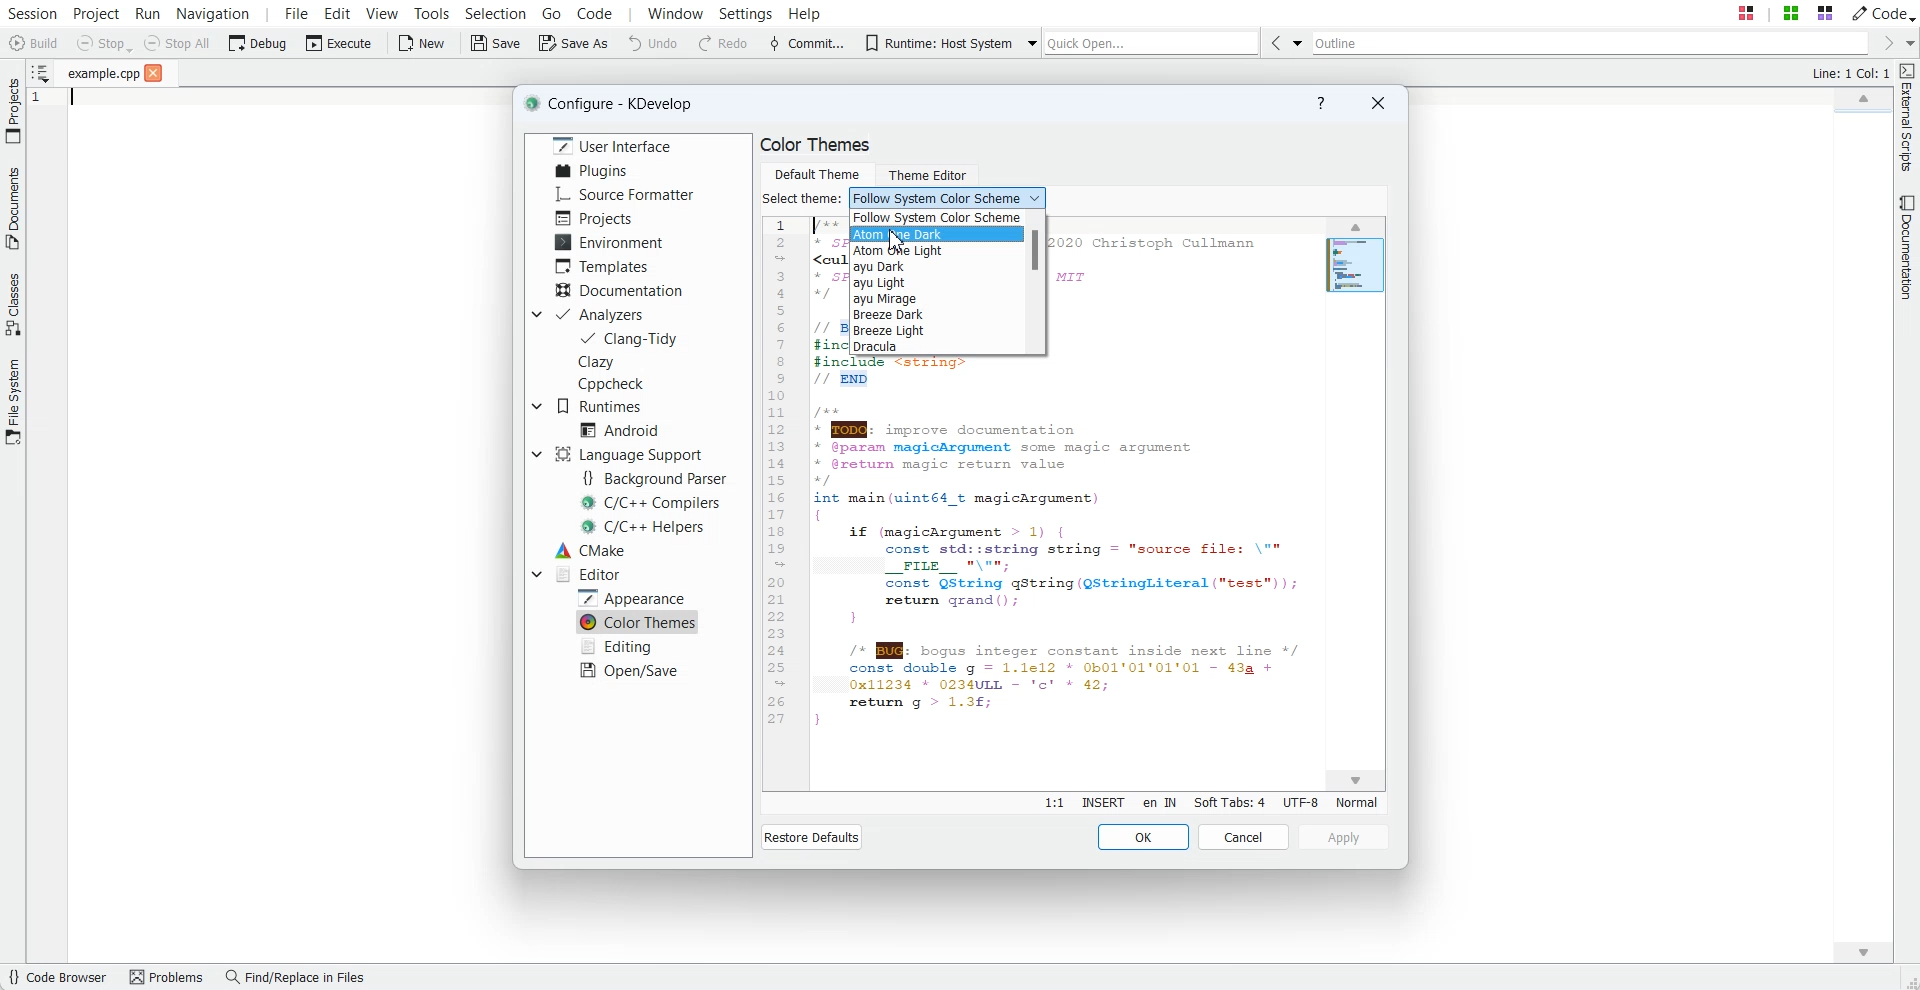 This screenshot has width=1920, height=990. I want to click on Default Theme, so click(816, 172).